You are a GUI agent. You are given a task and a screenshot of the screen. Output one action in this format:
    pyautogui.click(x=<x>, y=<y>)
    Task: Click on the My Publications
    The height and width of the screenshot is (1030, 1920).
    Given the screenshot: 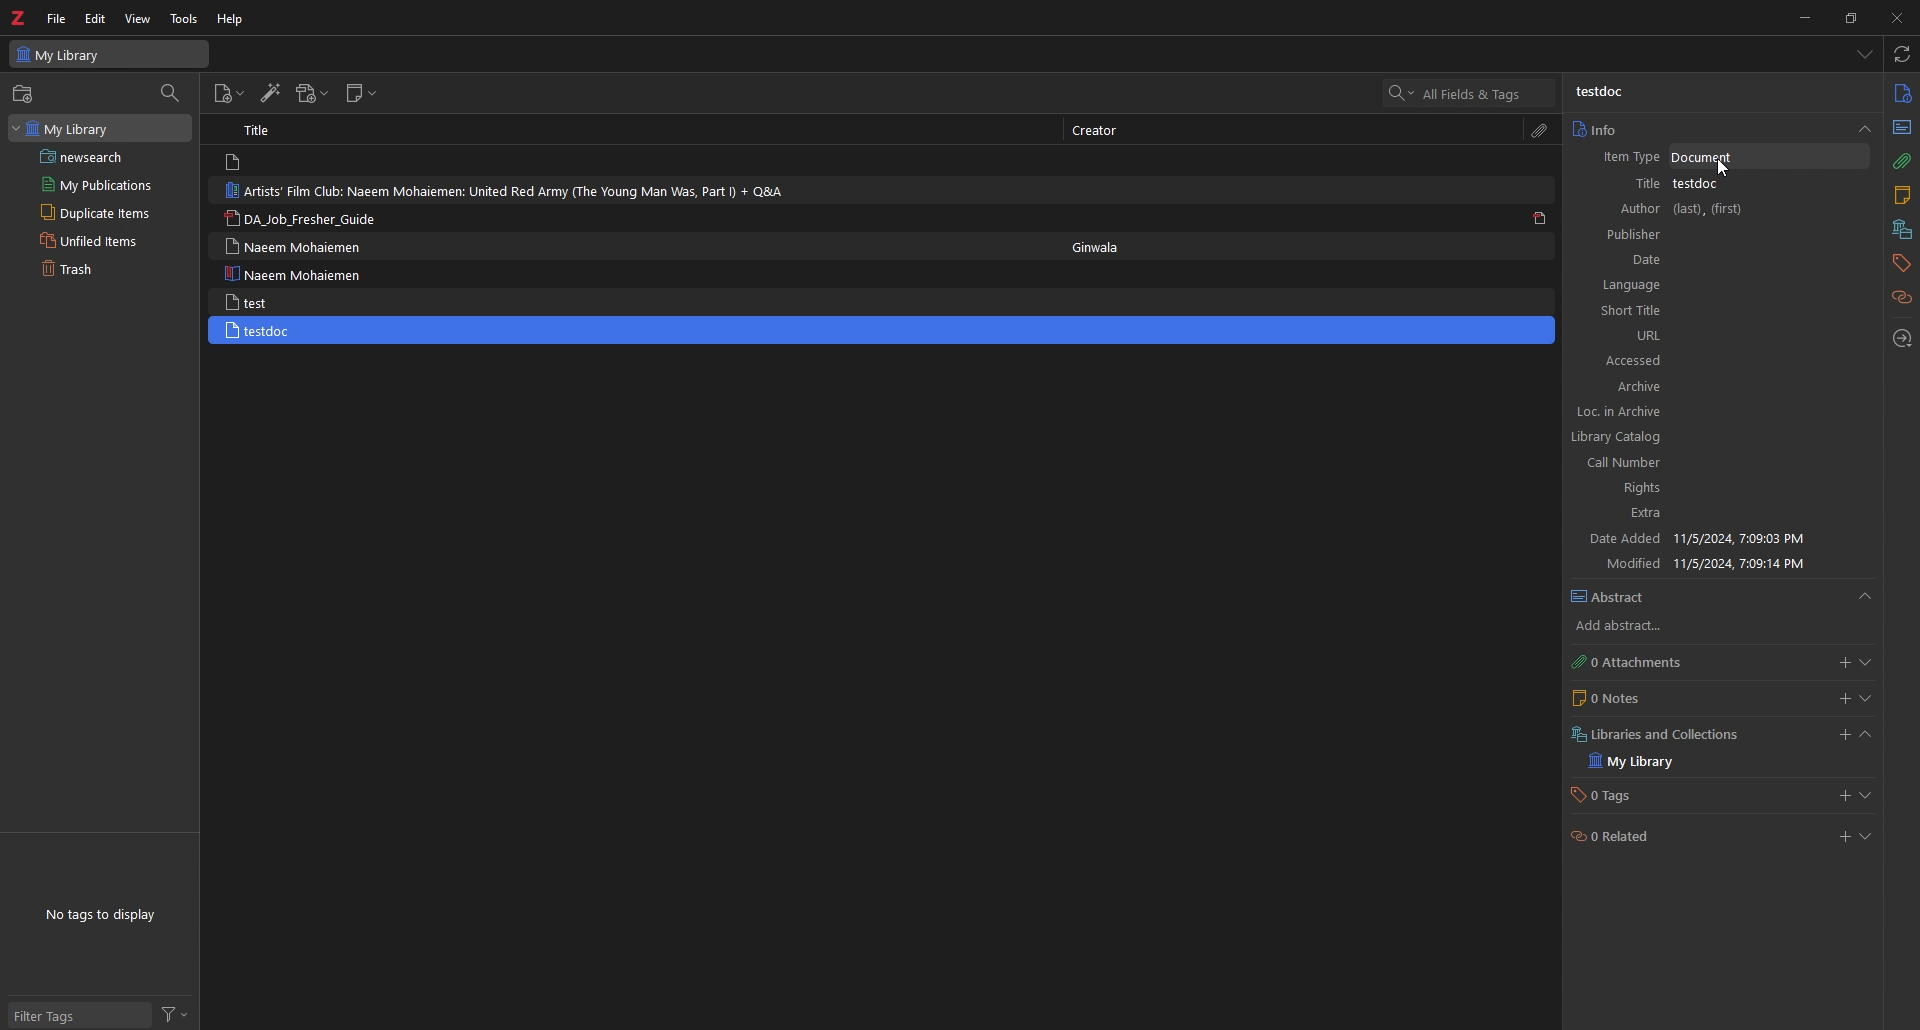 What is the action you would take?
    pyautogui.click(x=104, y=185)
    